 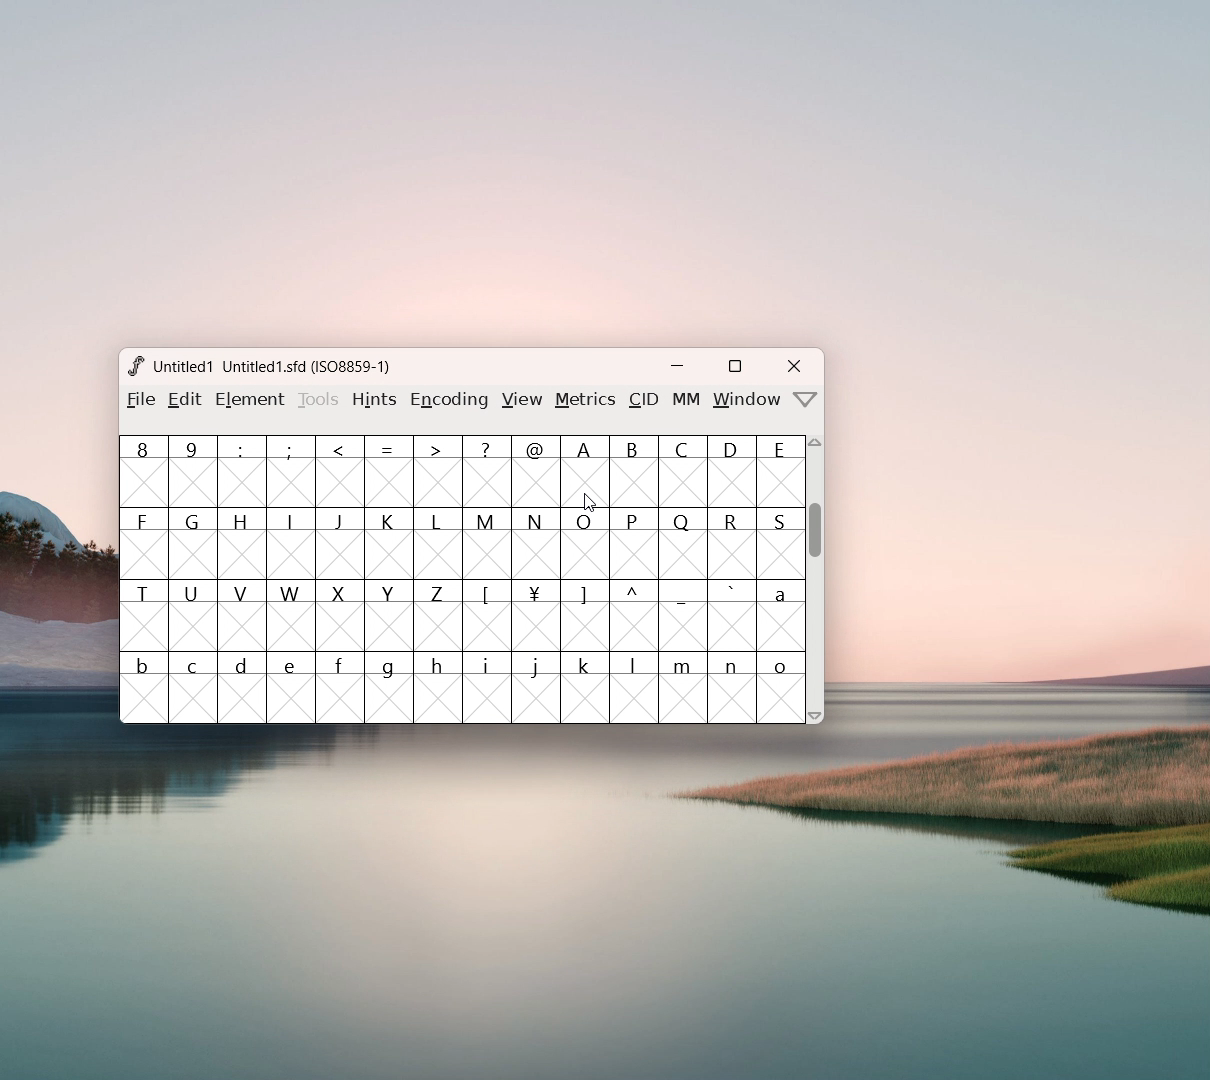 What do you see at coordinates (536, 616) in the screenshot?
I see `¥` at bounding box center [536, 616].